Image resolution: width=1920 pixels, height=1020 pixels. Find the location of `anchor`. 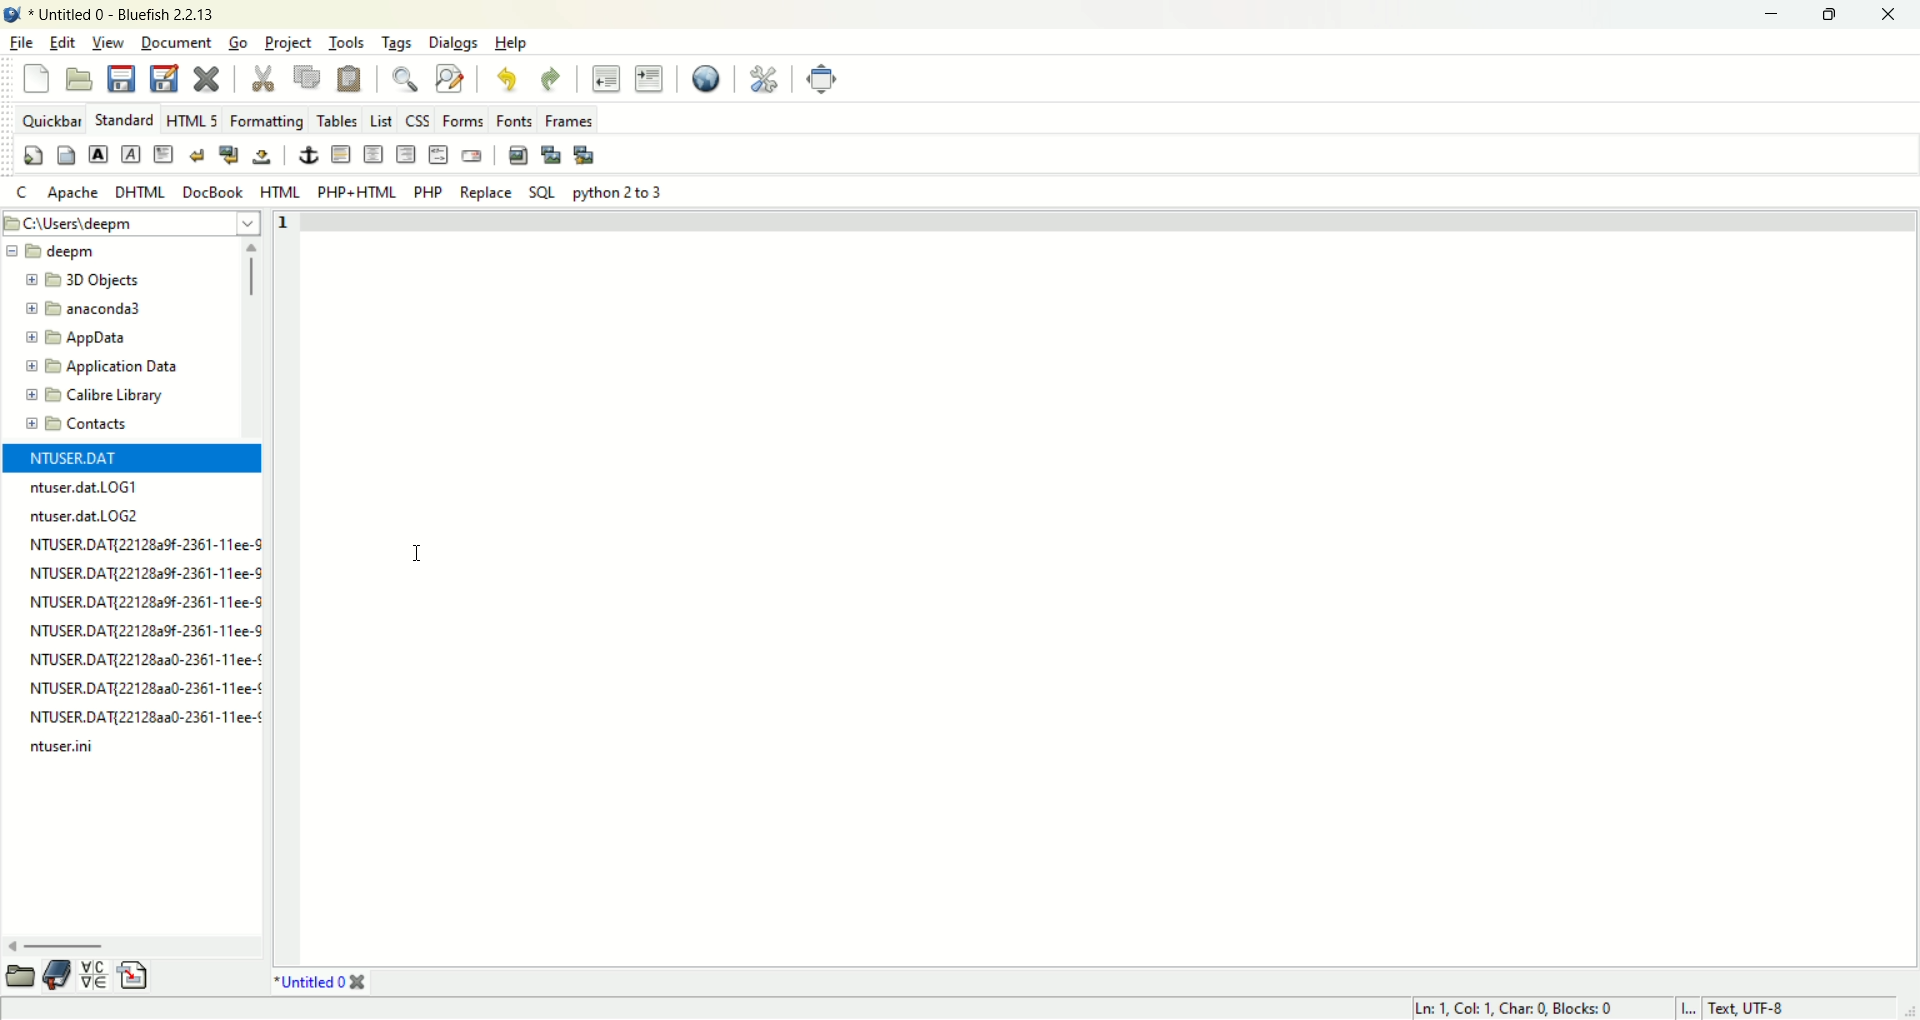

anchor is located at coordinates (308, 155).